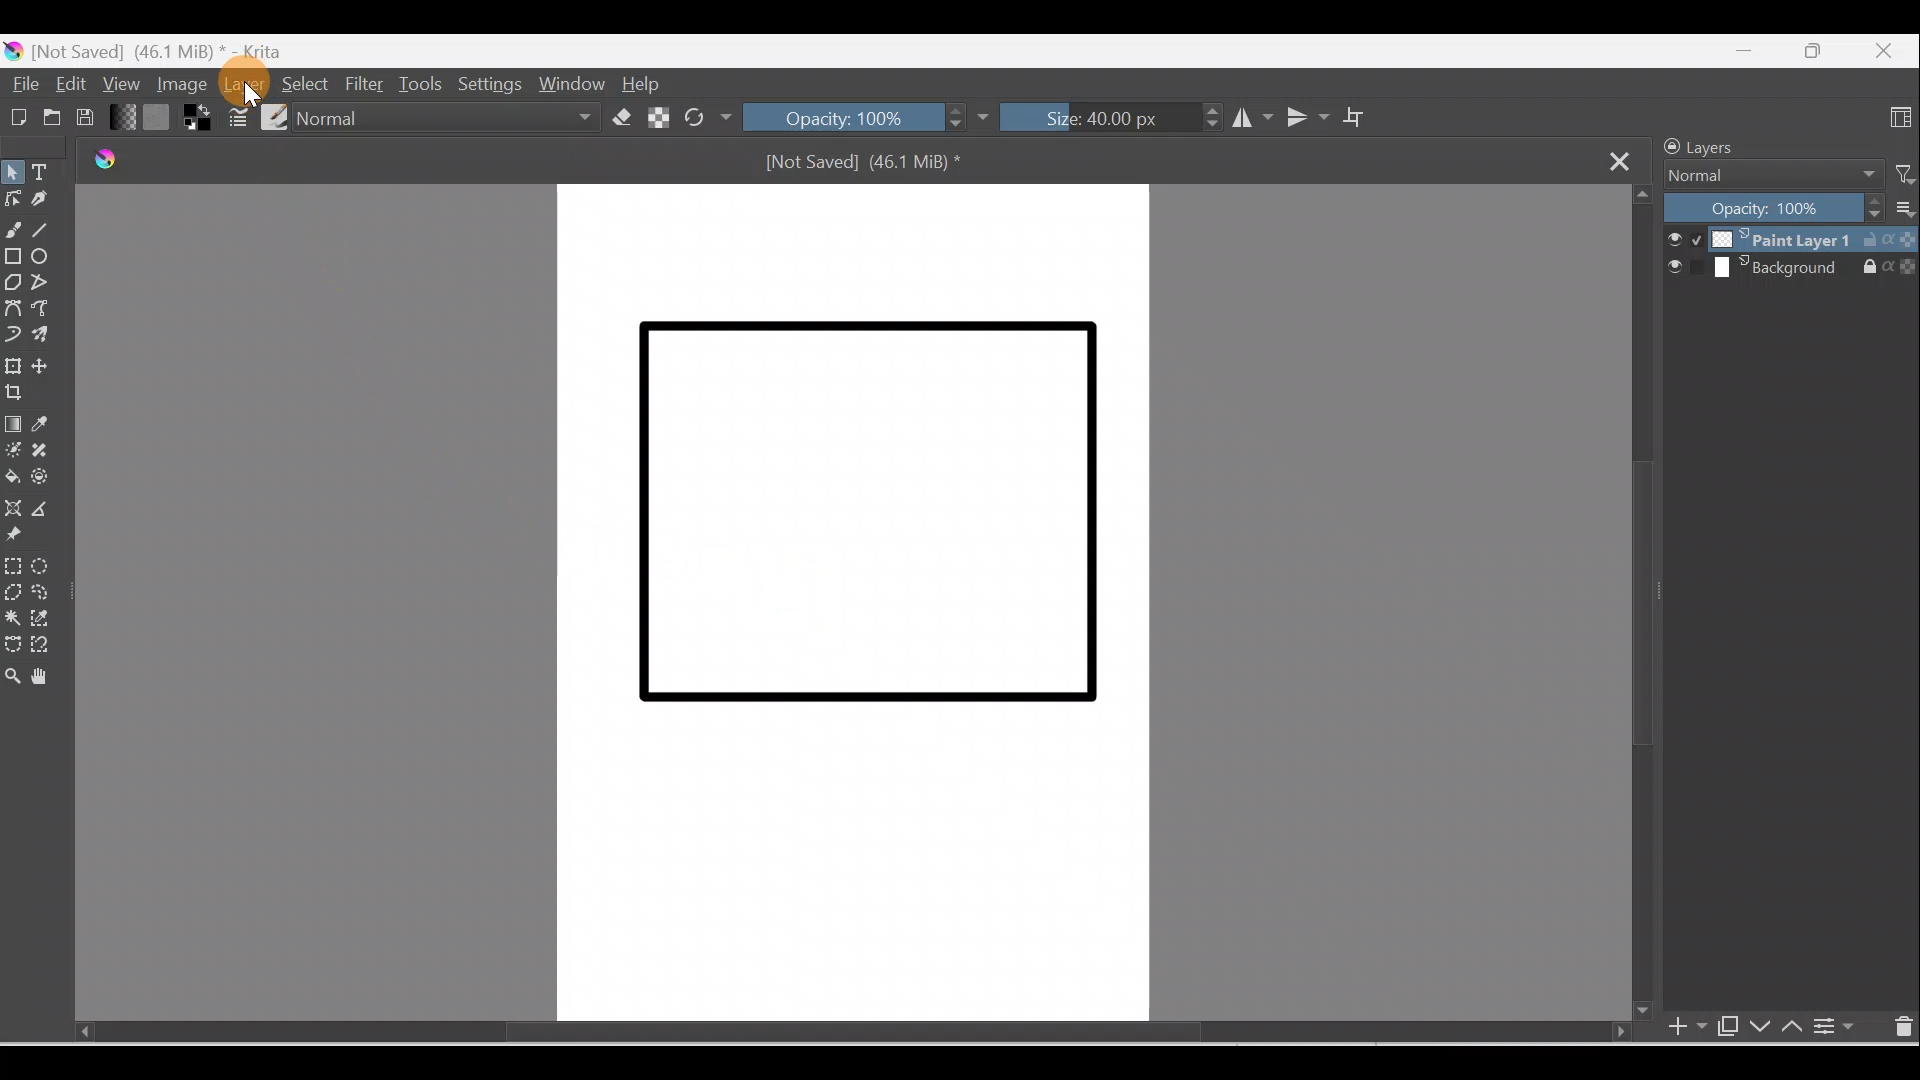 The height and width of the screenshot is (1080, 1920). Describe the element at coordinates (1733, 145) in the screenshot. I see `Layers` at that location.